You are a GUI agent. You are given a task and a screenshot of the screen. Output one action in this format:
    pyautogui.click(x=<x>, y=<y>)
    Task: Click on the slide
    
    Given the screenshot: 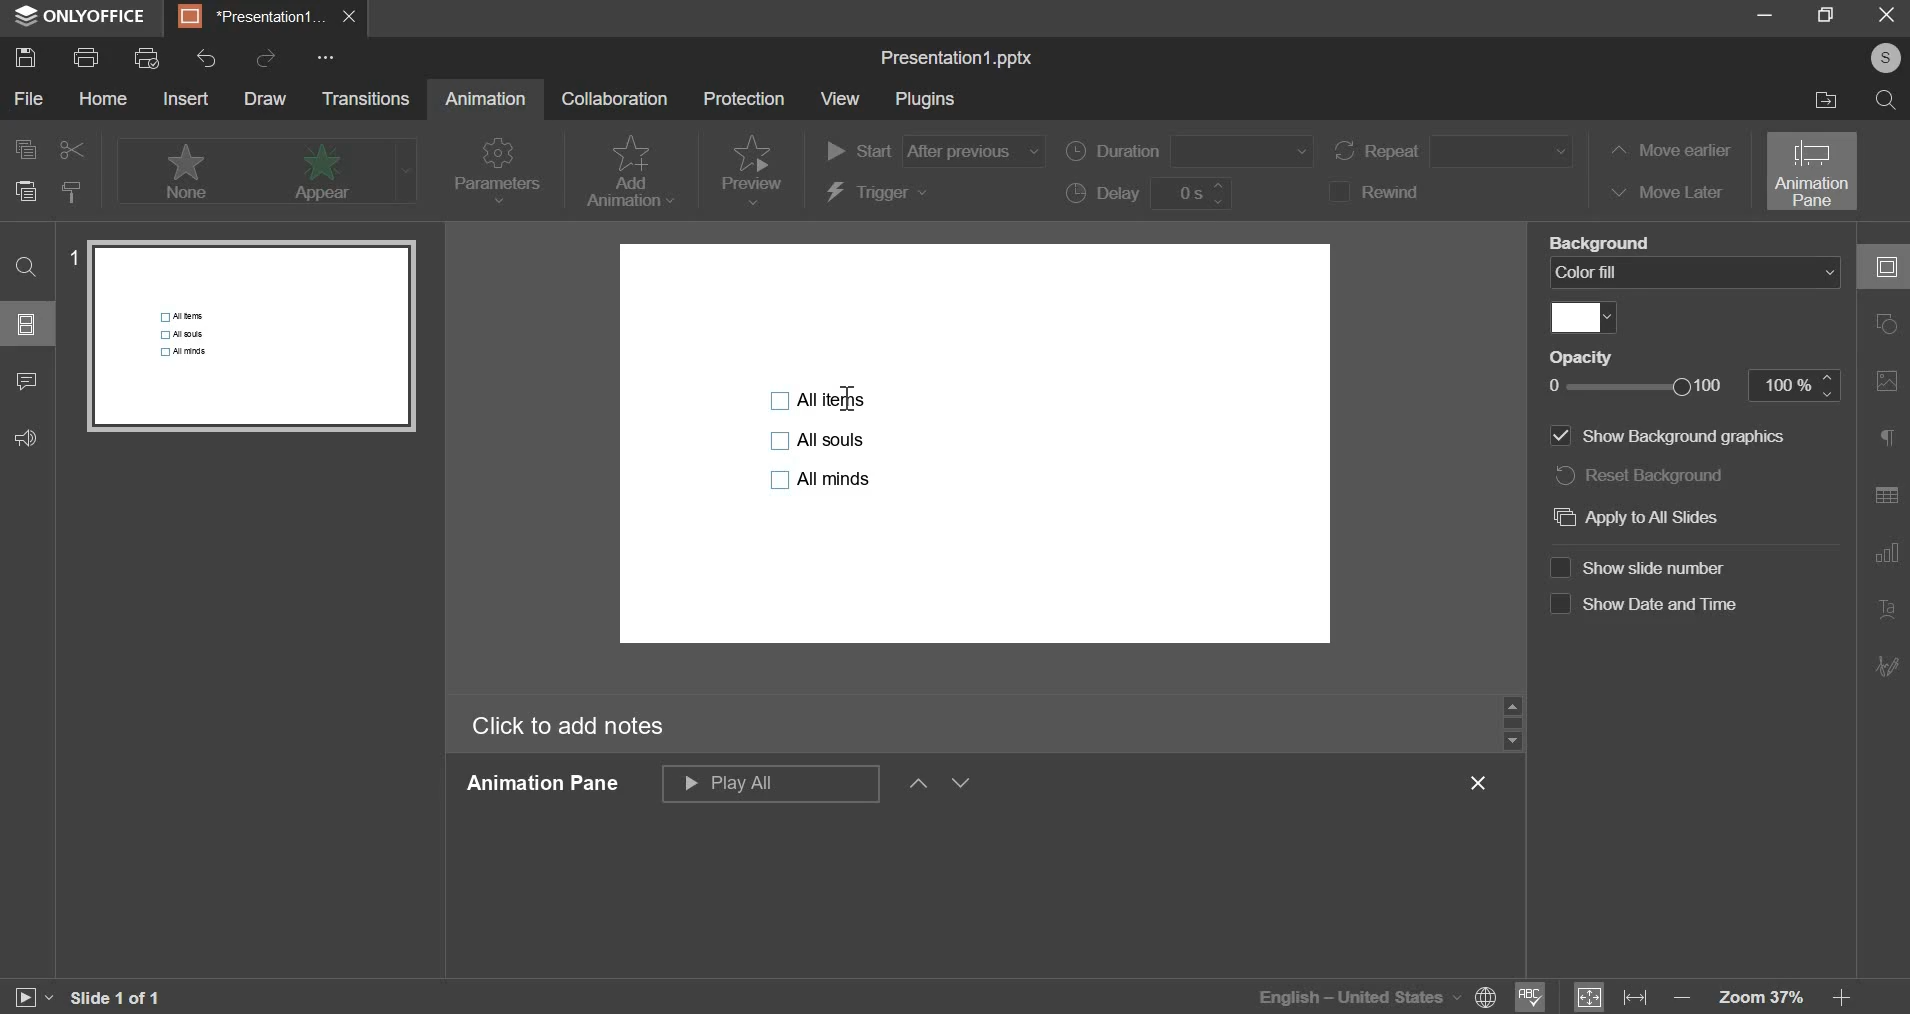 What is the action you would take?
    pyautogui.click(x=29, y=324)
    